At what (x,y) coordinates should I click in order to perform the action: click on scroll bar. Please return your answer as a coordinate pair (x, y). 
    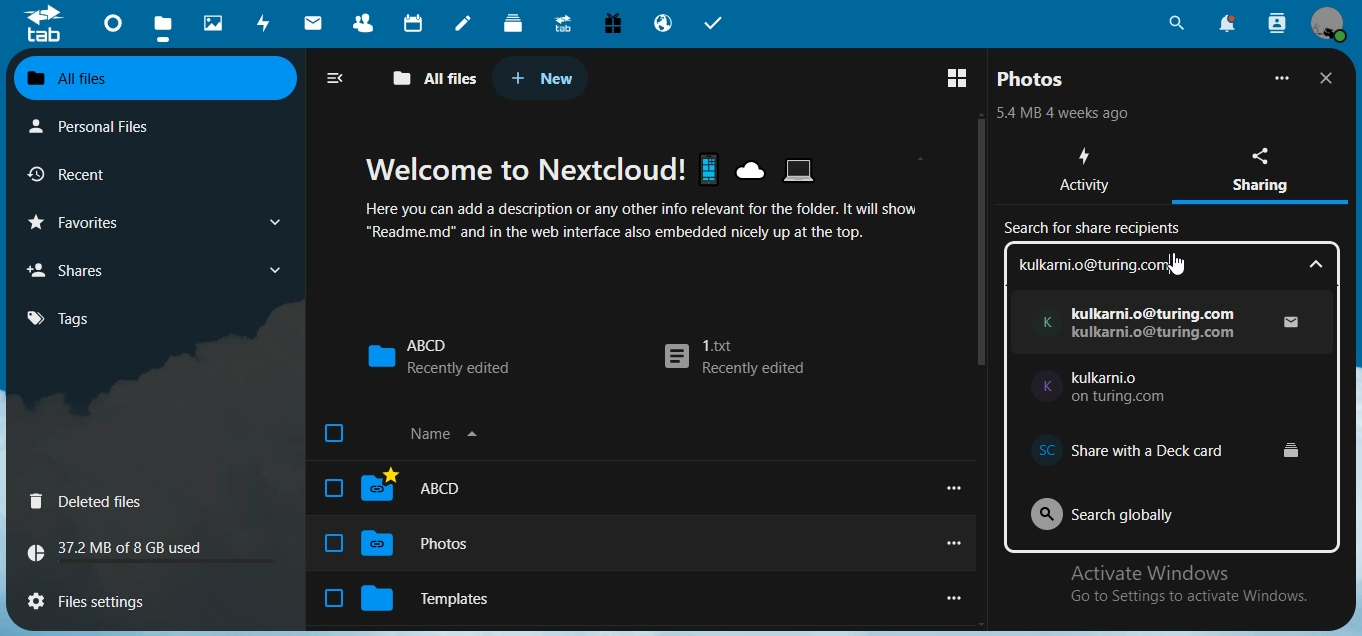
    Looking at the image, I should click on (979, 243).